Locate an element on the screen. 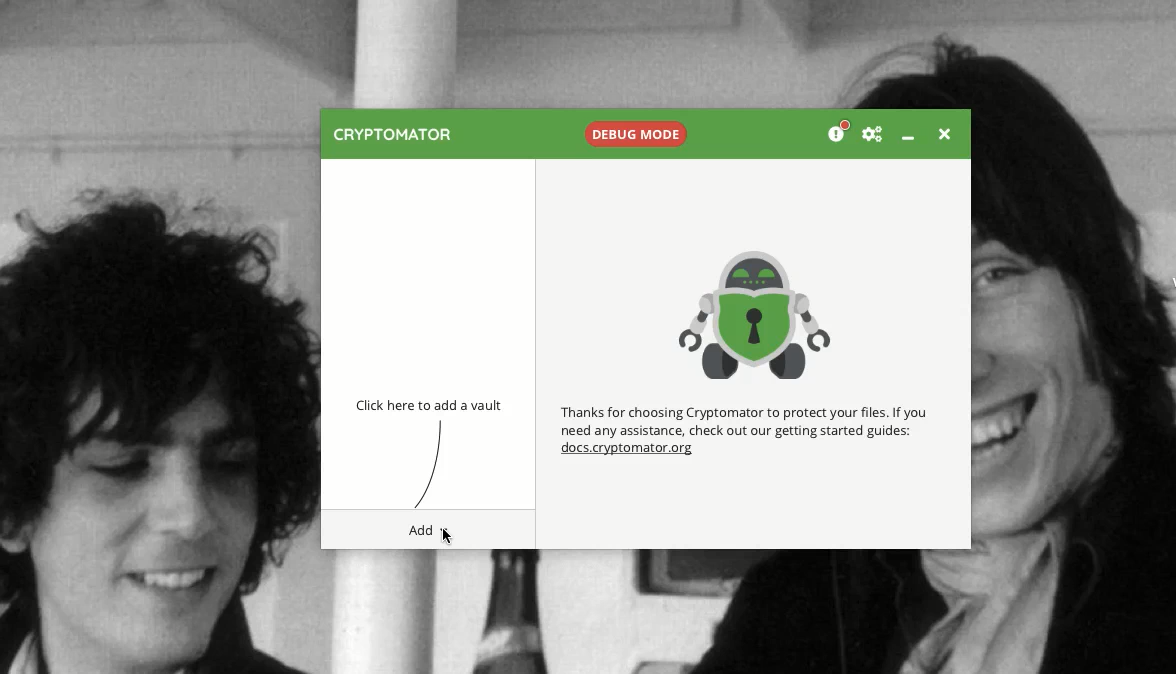 The height and width of the screenshot is (674, 1176). Emblem is located at coordinates (756, 312).